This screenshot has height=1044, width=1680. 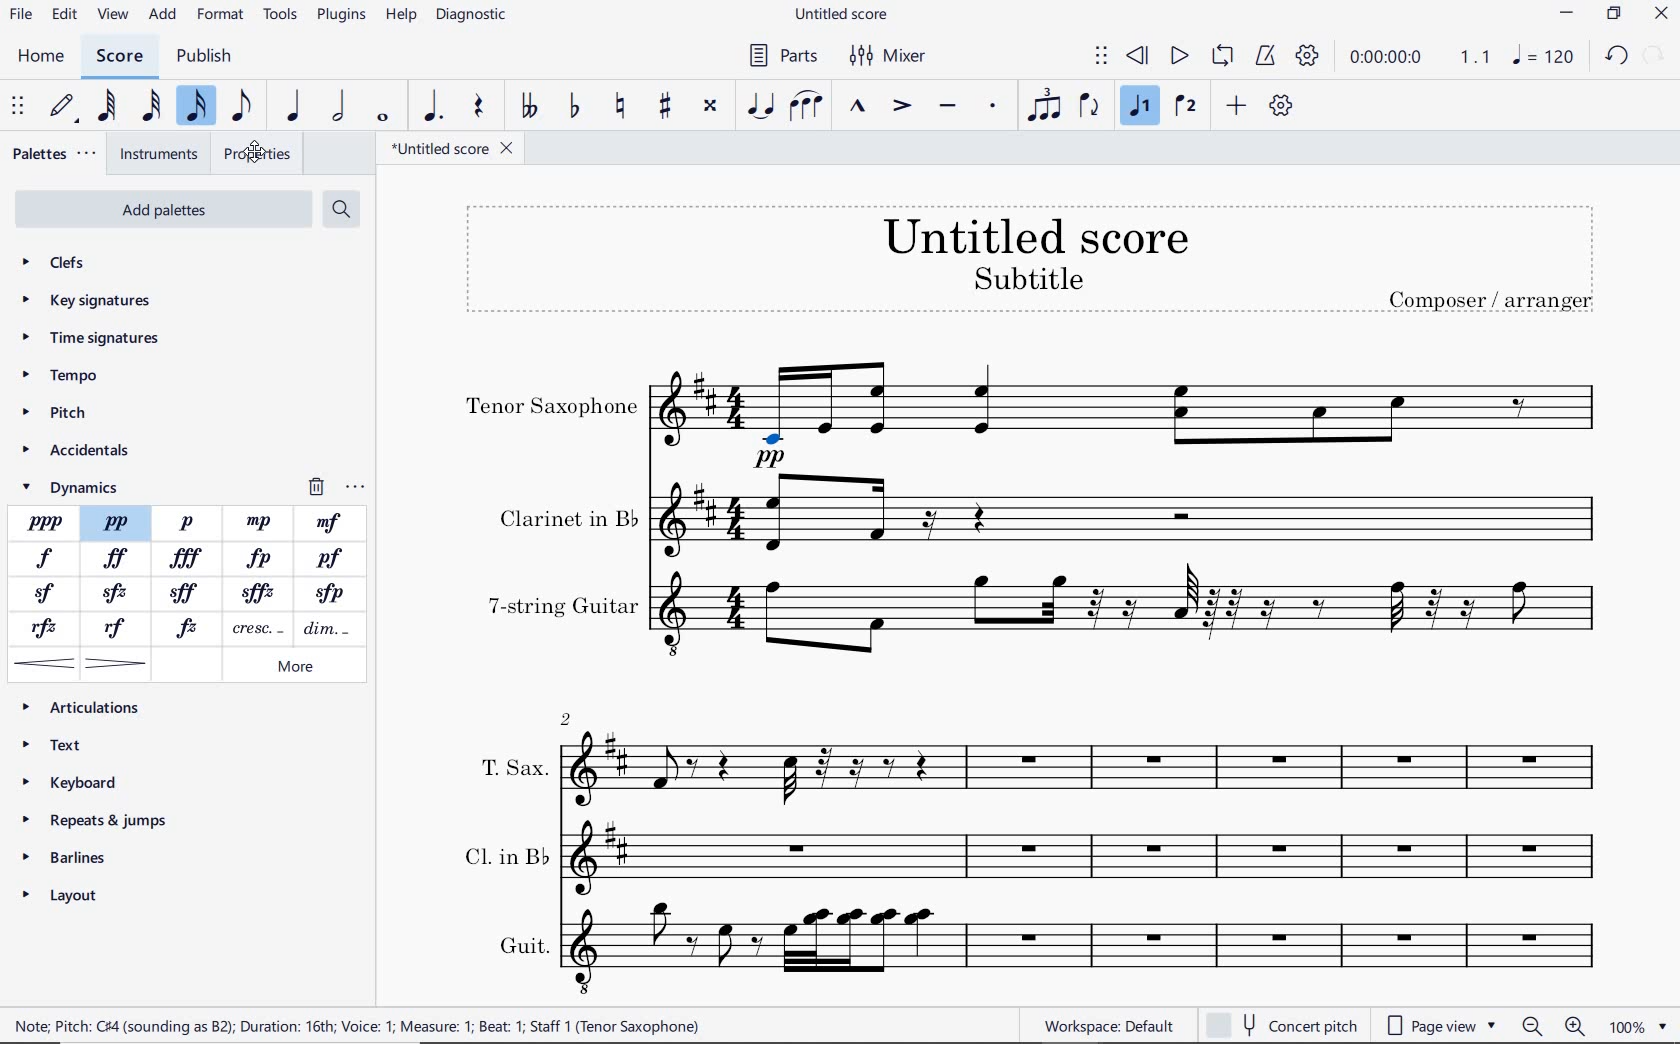 I want to click on 16TH NOTE, so click(x=199, y=107).